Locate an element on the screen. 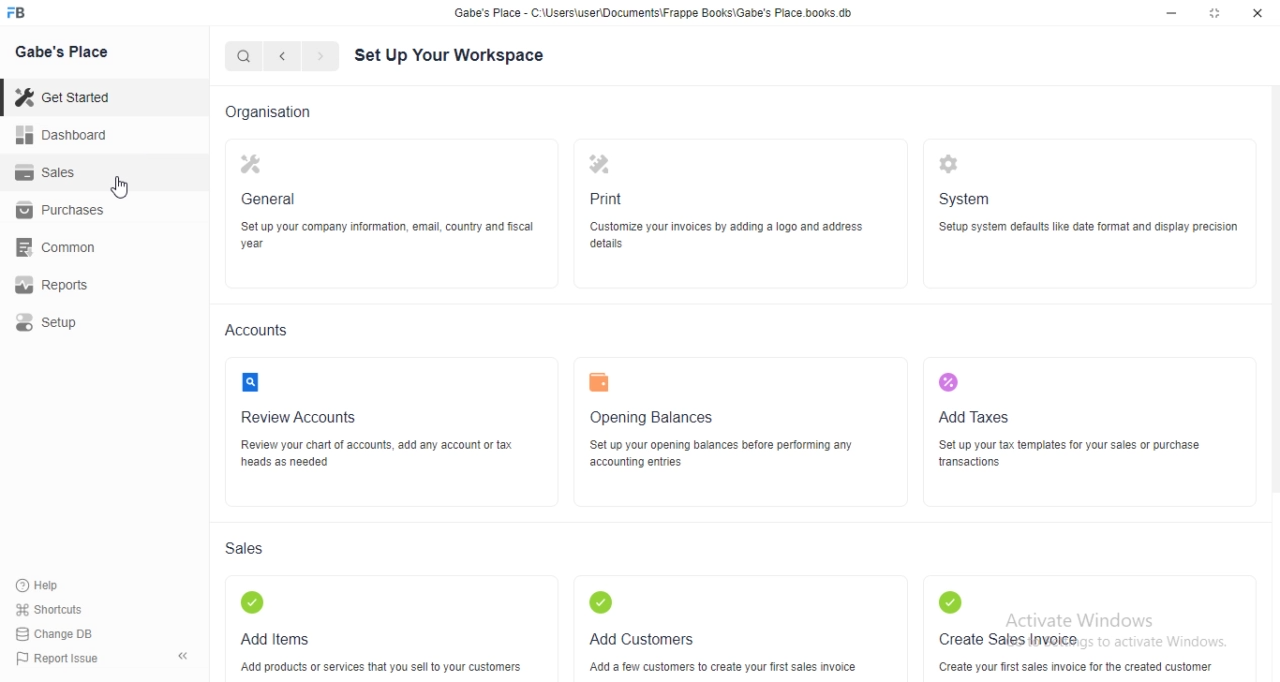 The height and width of the screenshot is (682, 1280). ‘Add products or services that you sell to your customers is located at coordinates (385, 669).